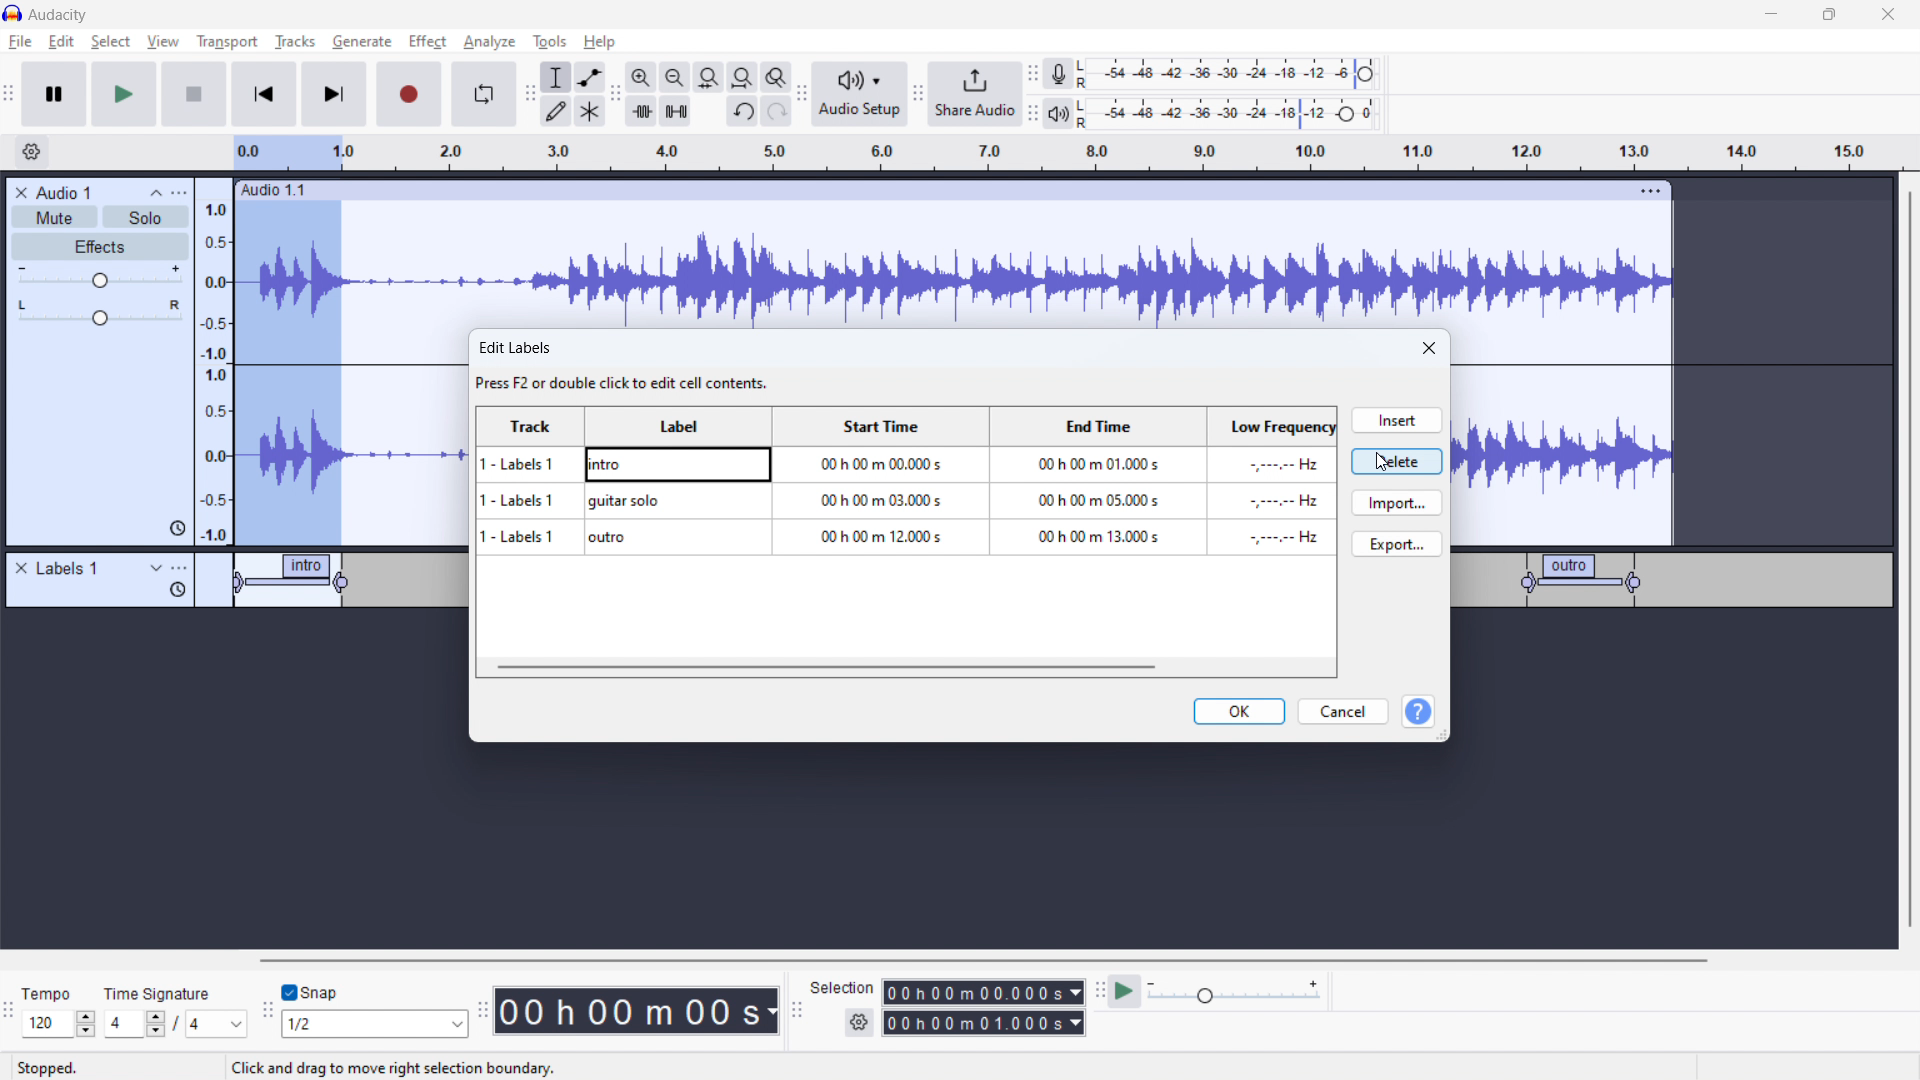  I want to click on snapping toolbar, so click(268, 1013).